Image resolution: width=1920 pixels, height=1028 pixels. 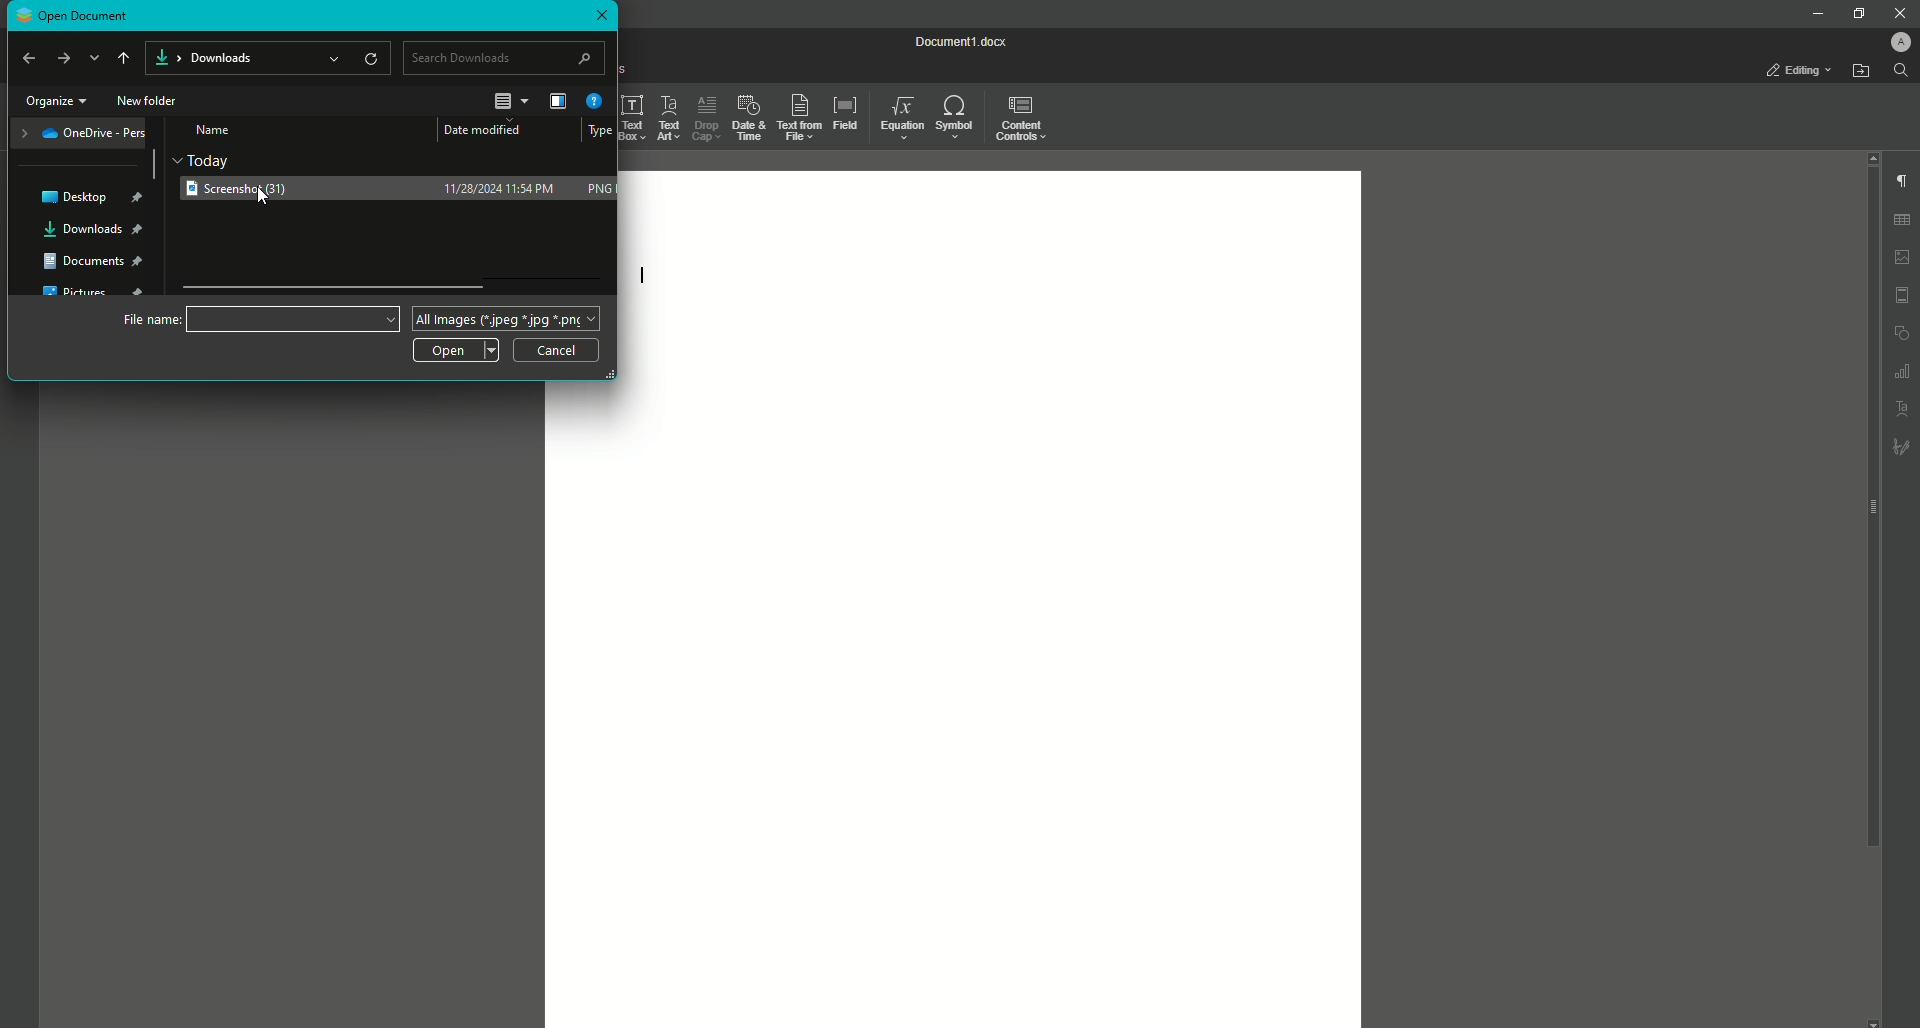 I want to click on Date Modified, so click(x=494, y=128).